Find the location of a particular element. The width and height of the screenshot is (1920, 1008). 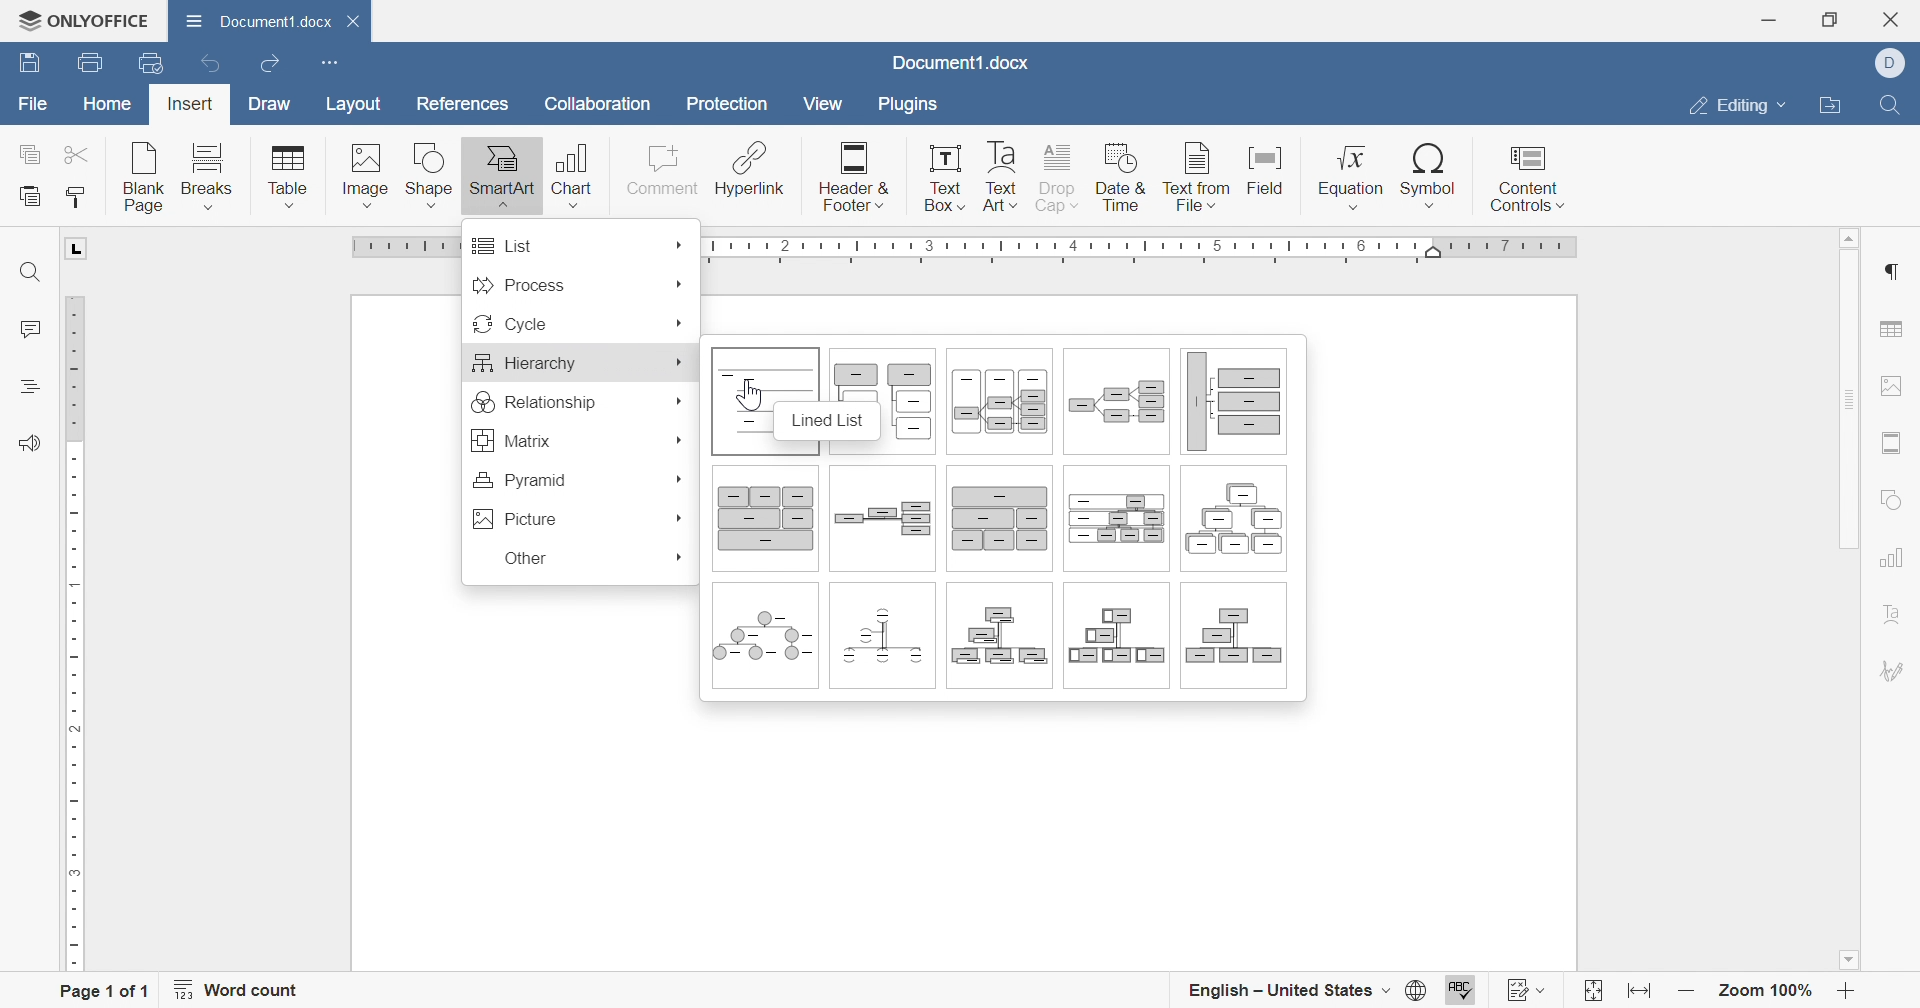

Set document language is located at coordinates (1417, 989).